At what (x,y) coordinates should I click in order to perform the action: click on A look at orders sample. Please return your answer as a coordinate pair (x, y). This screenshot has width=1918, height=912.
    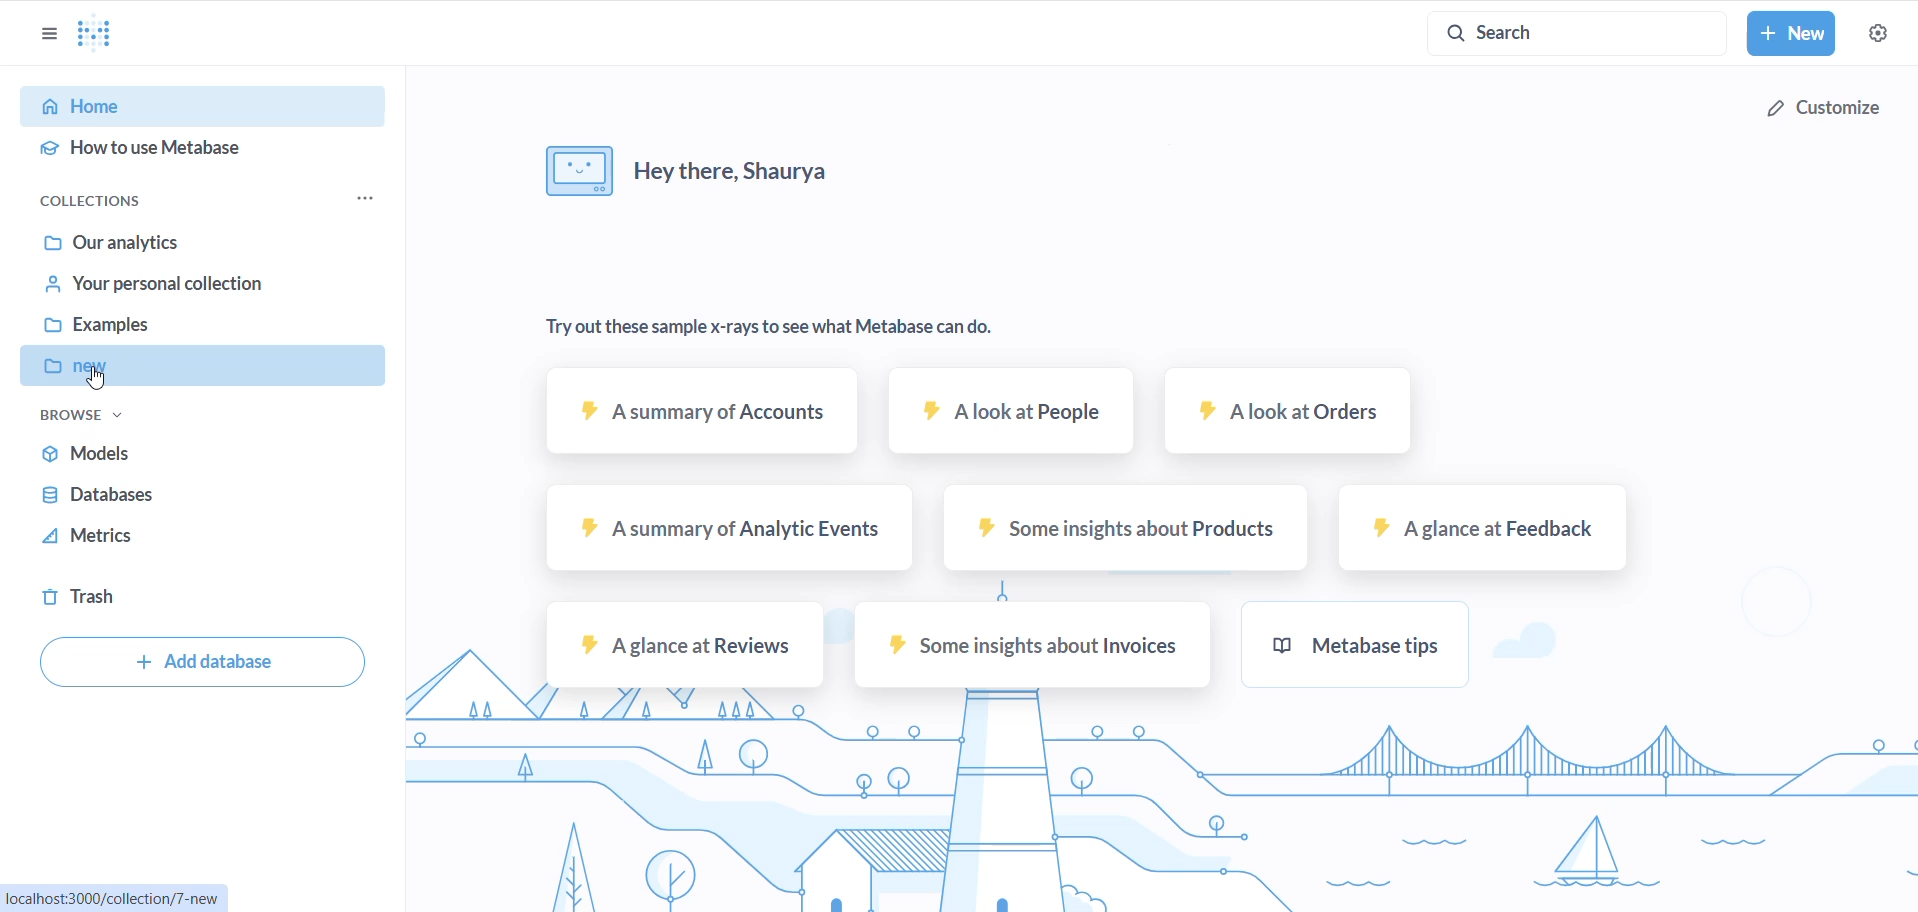
    Looking at the image, I should click on (1289, 418).